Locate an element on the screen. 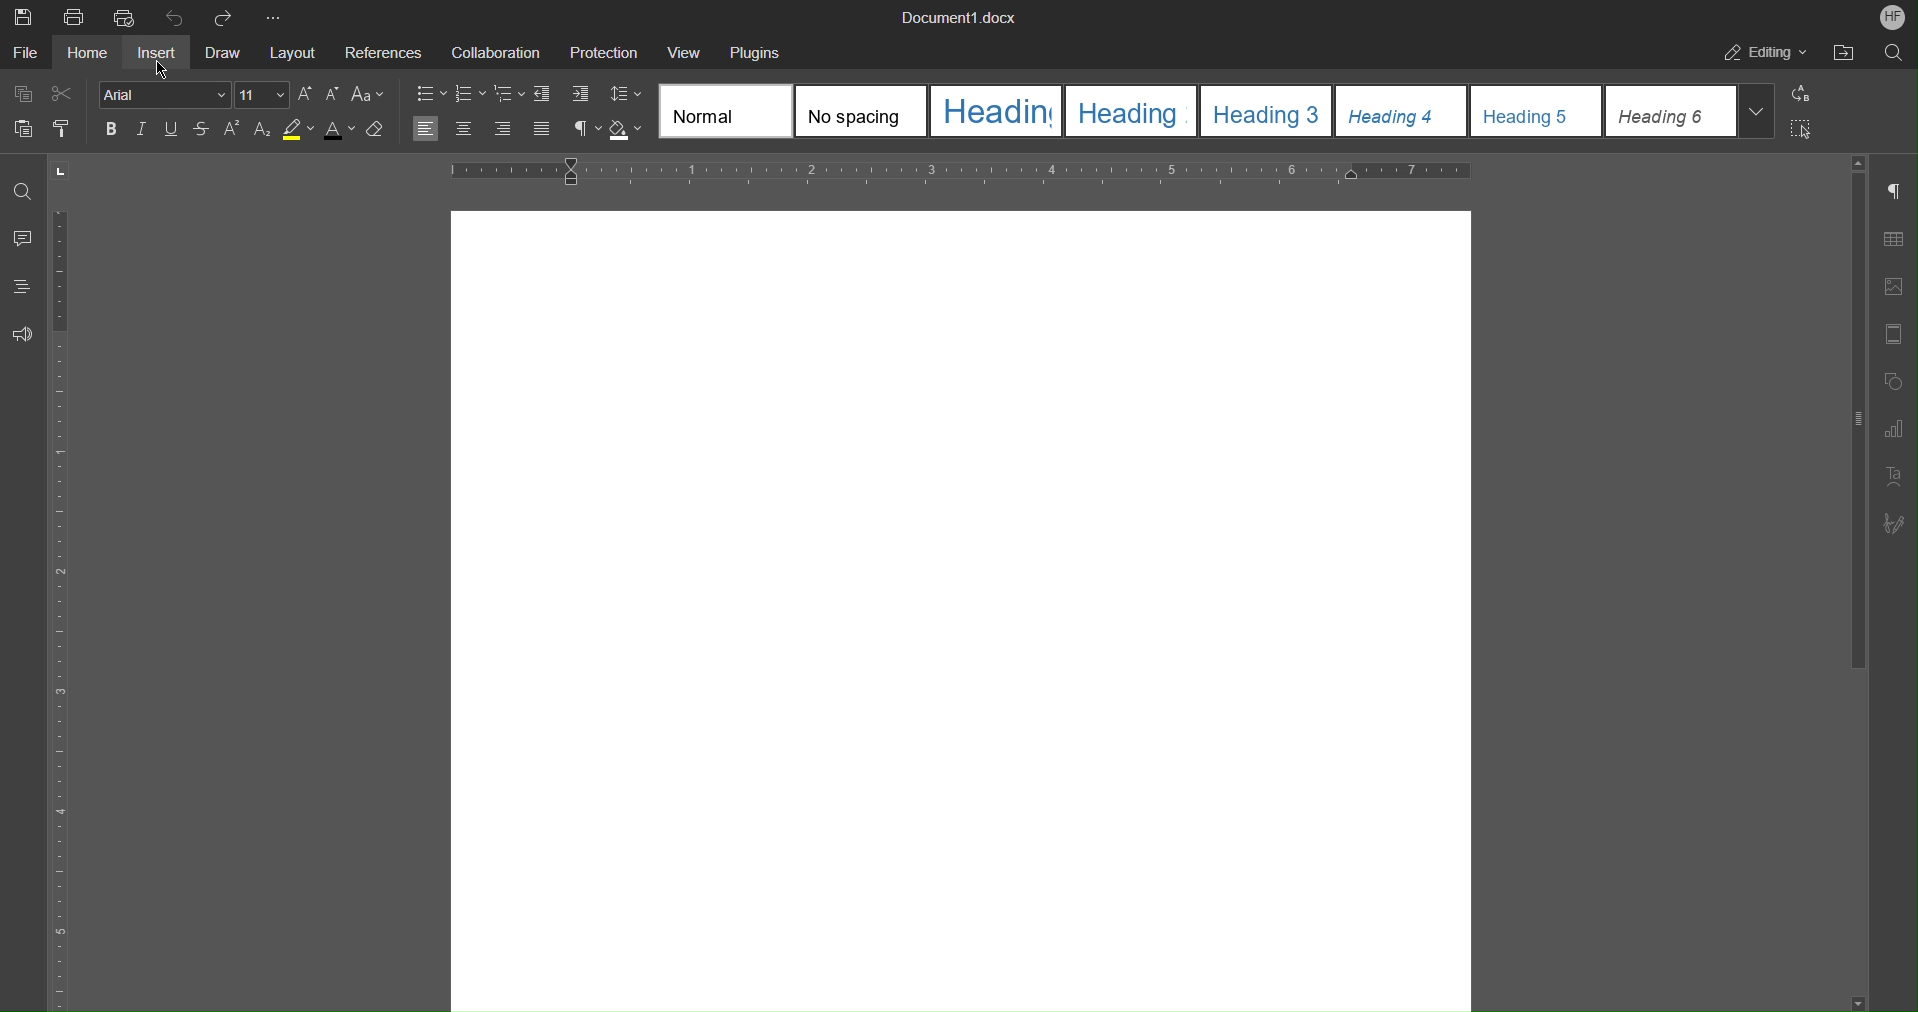 This screenshot has height=1012, width=1918. Graph is located at coordinates (1901, 429).